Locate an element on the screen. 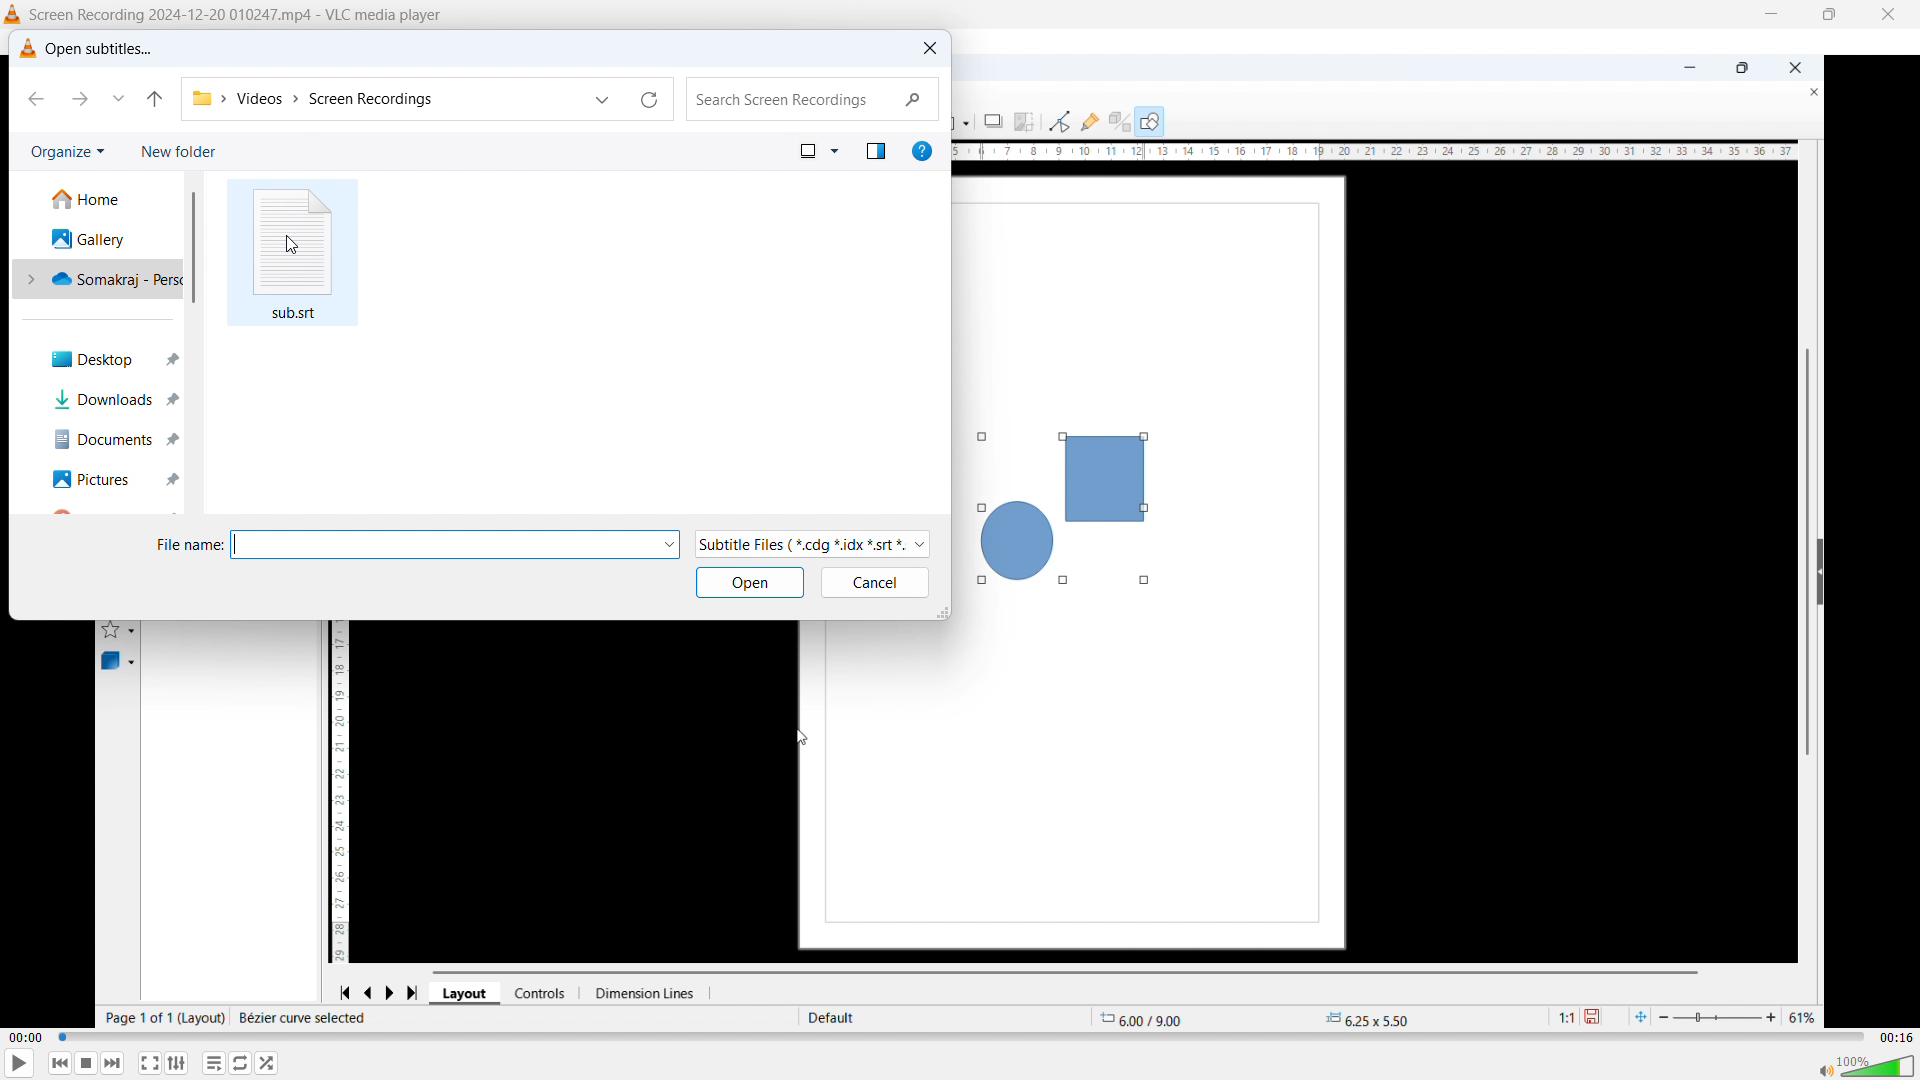  ruler is located at coordinates (1377, 152).